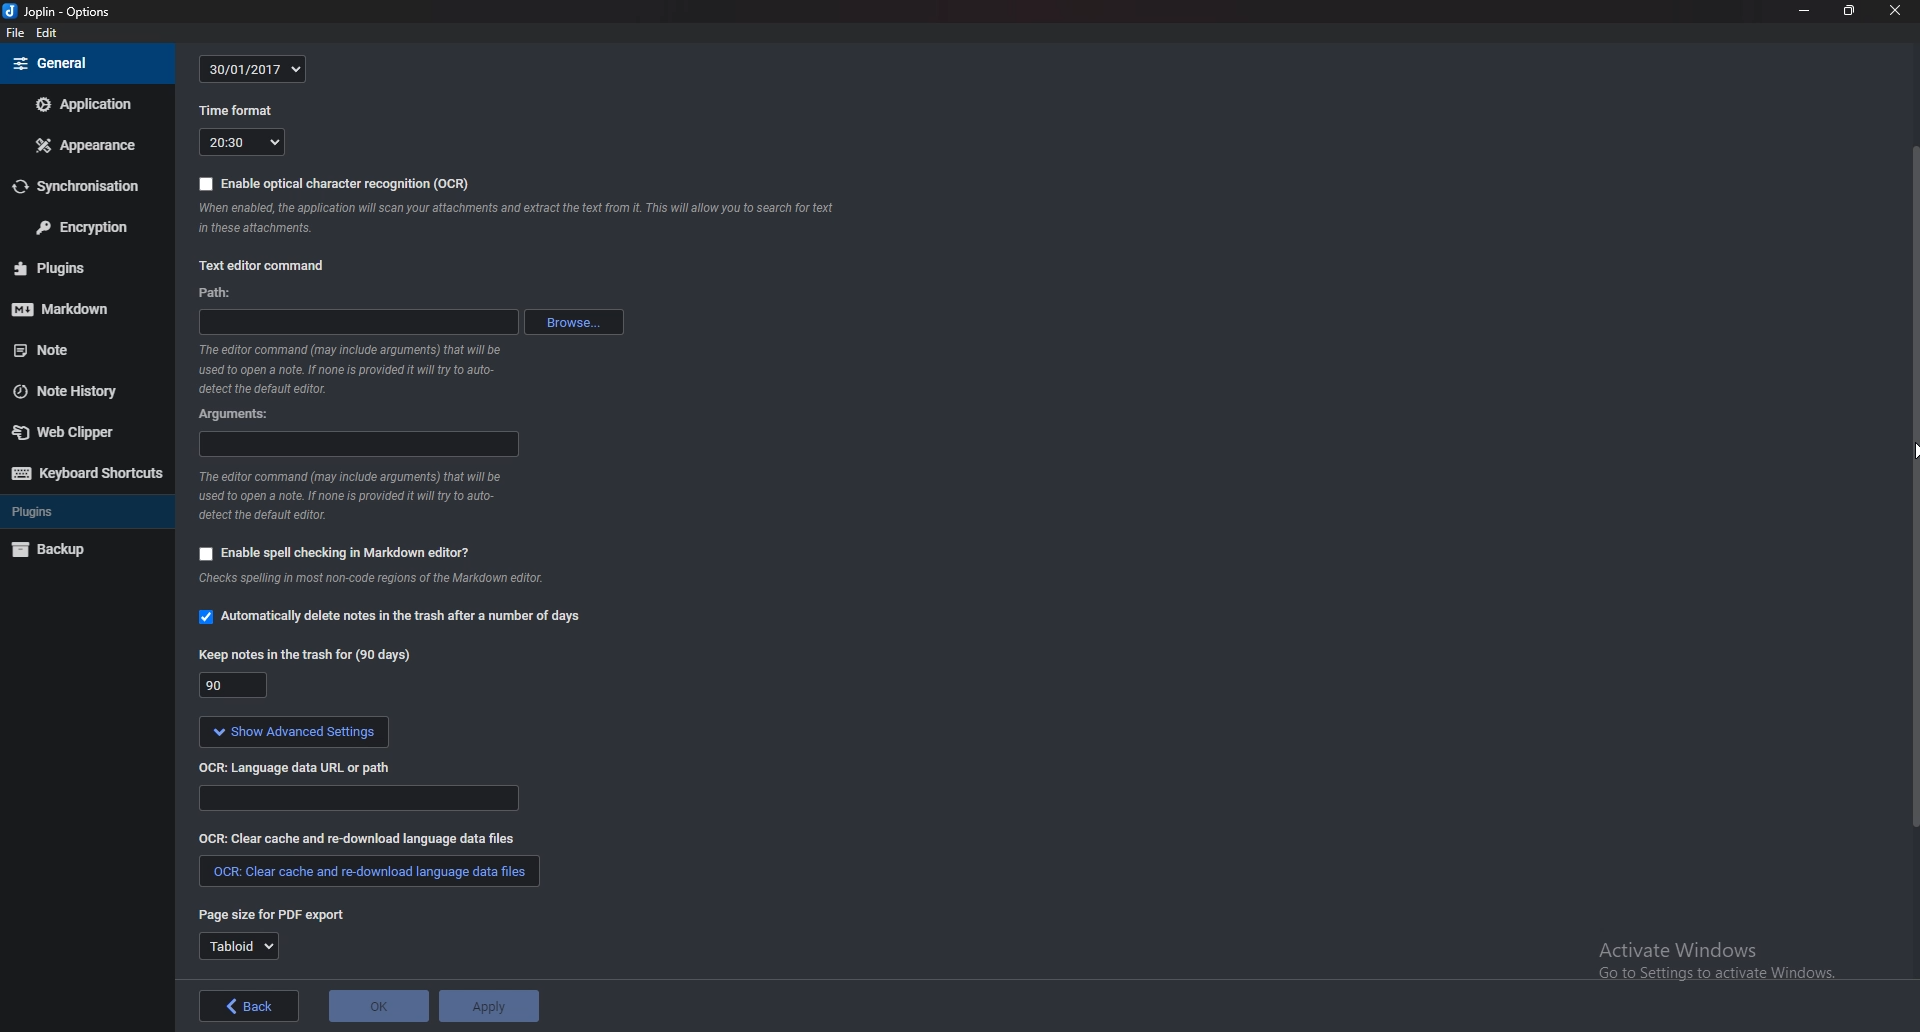 This screenshot has width=1920, height=1032. I want to click on keep note for 90 days, so click(308, 653).